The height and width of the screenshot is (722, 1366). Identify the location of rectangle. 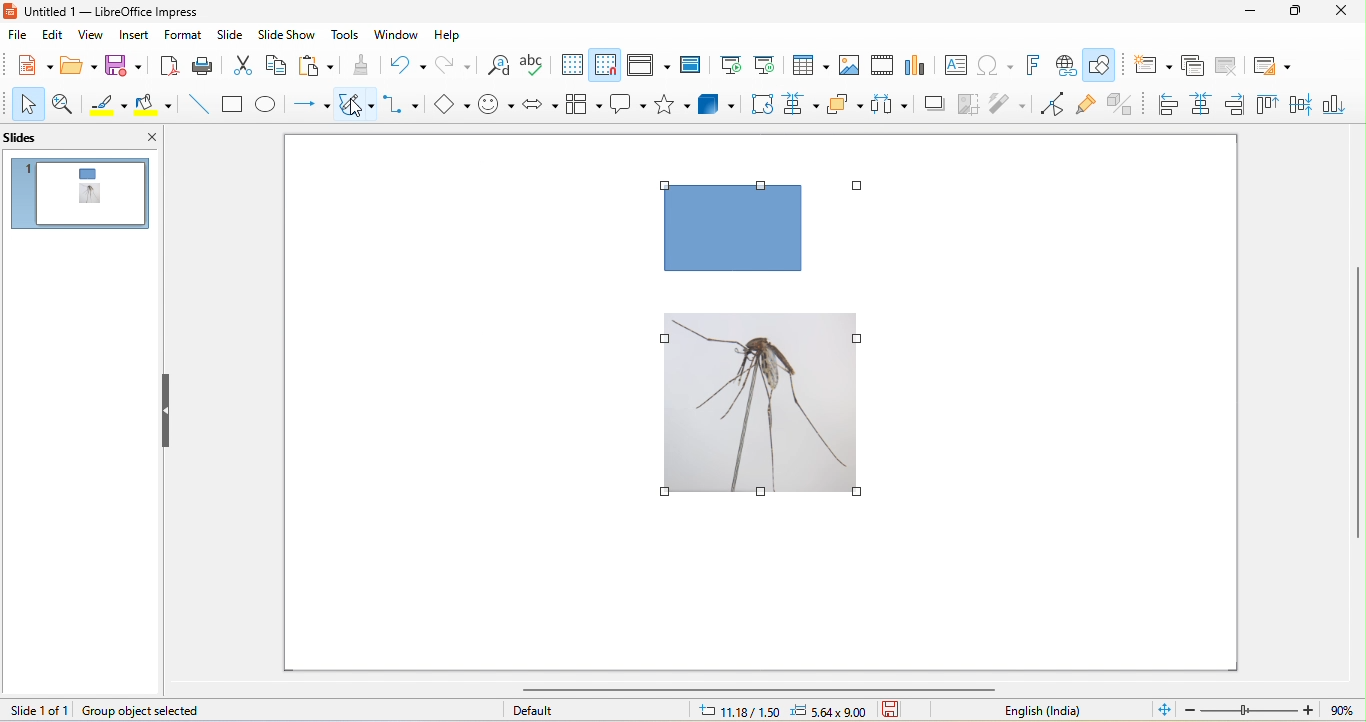
(235, 105).